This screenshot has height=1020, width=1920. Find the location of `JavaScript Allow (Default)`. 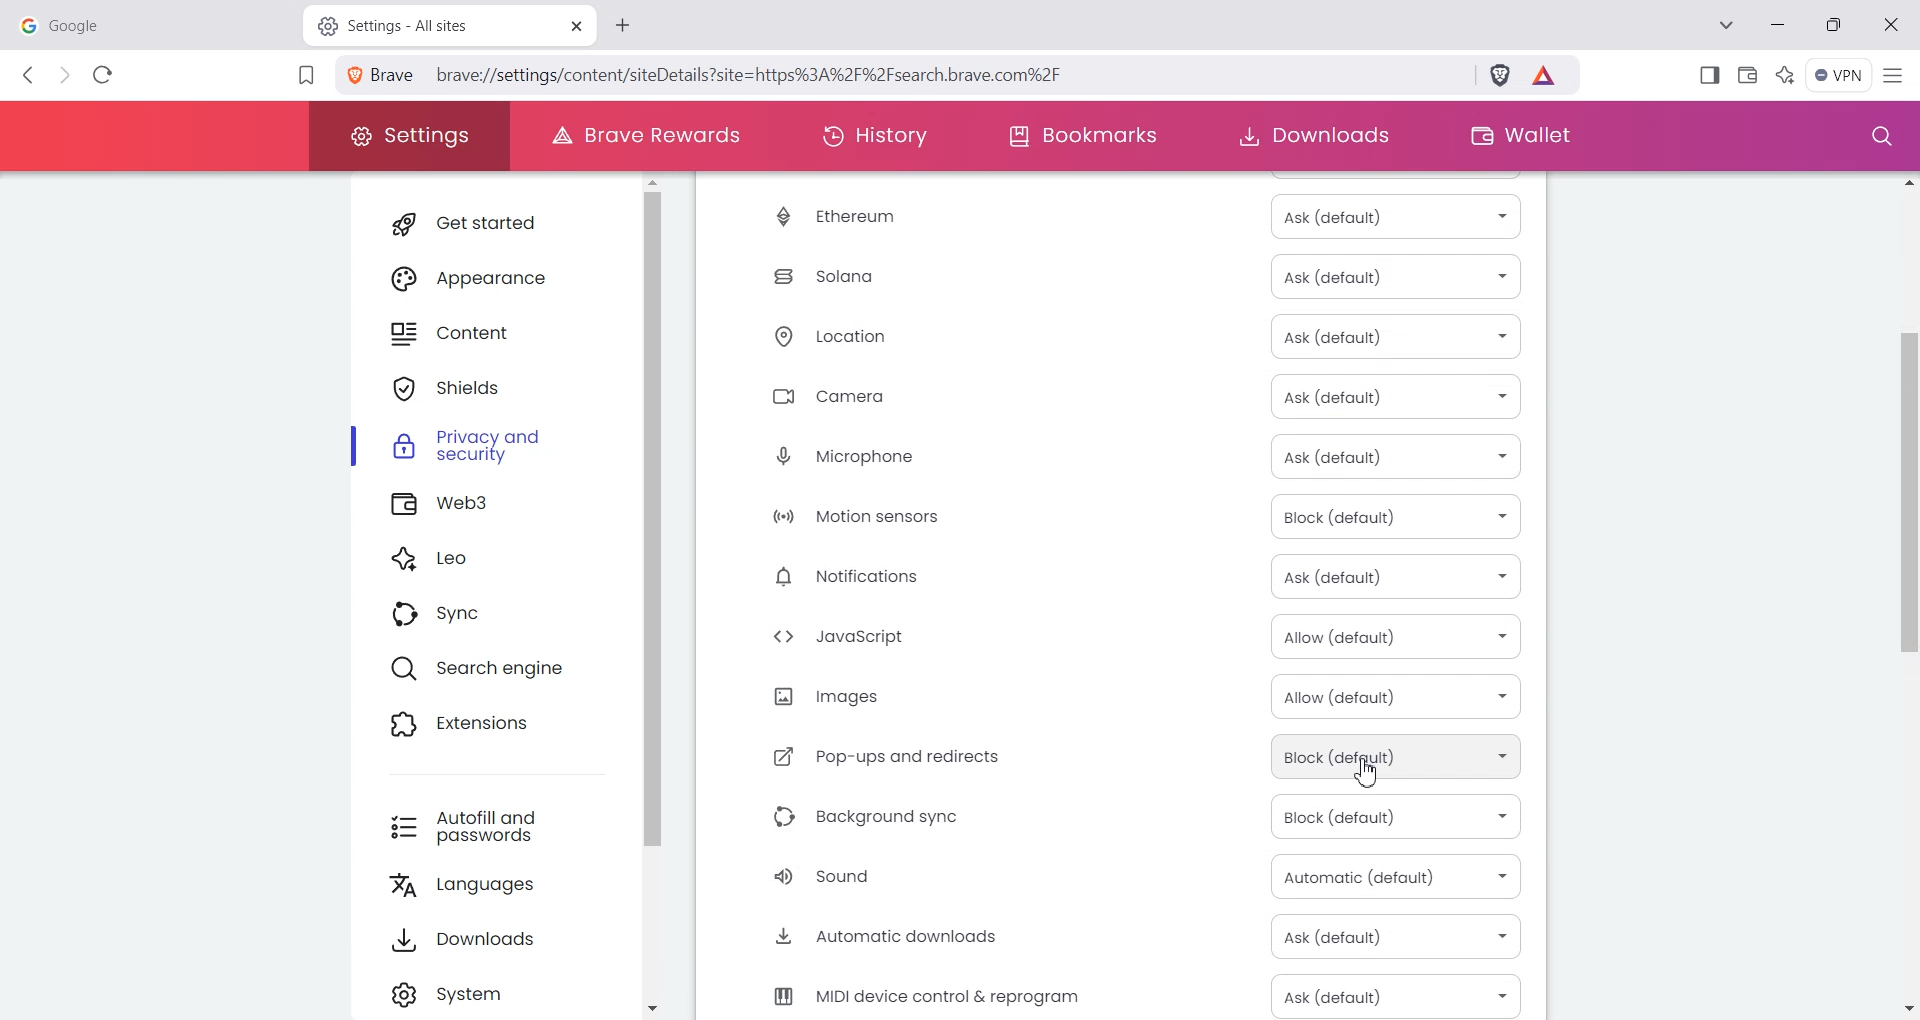

JavaScript Allow (Default) is located at coordinates (1124, 637).